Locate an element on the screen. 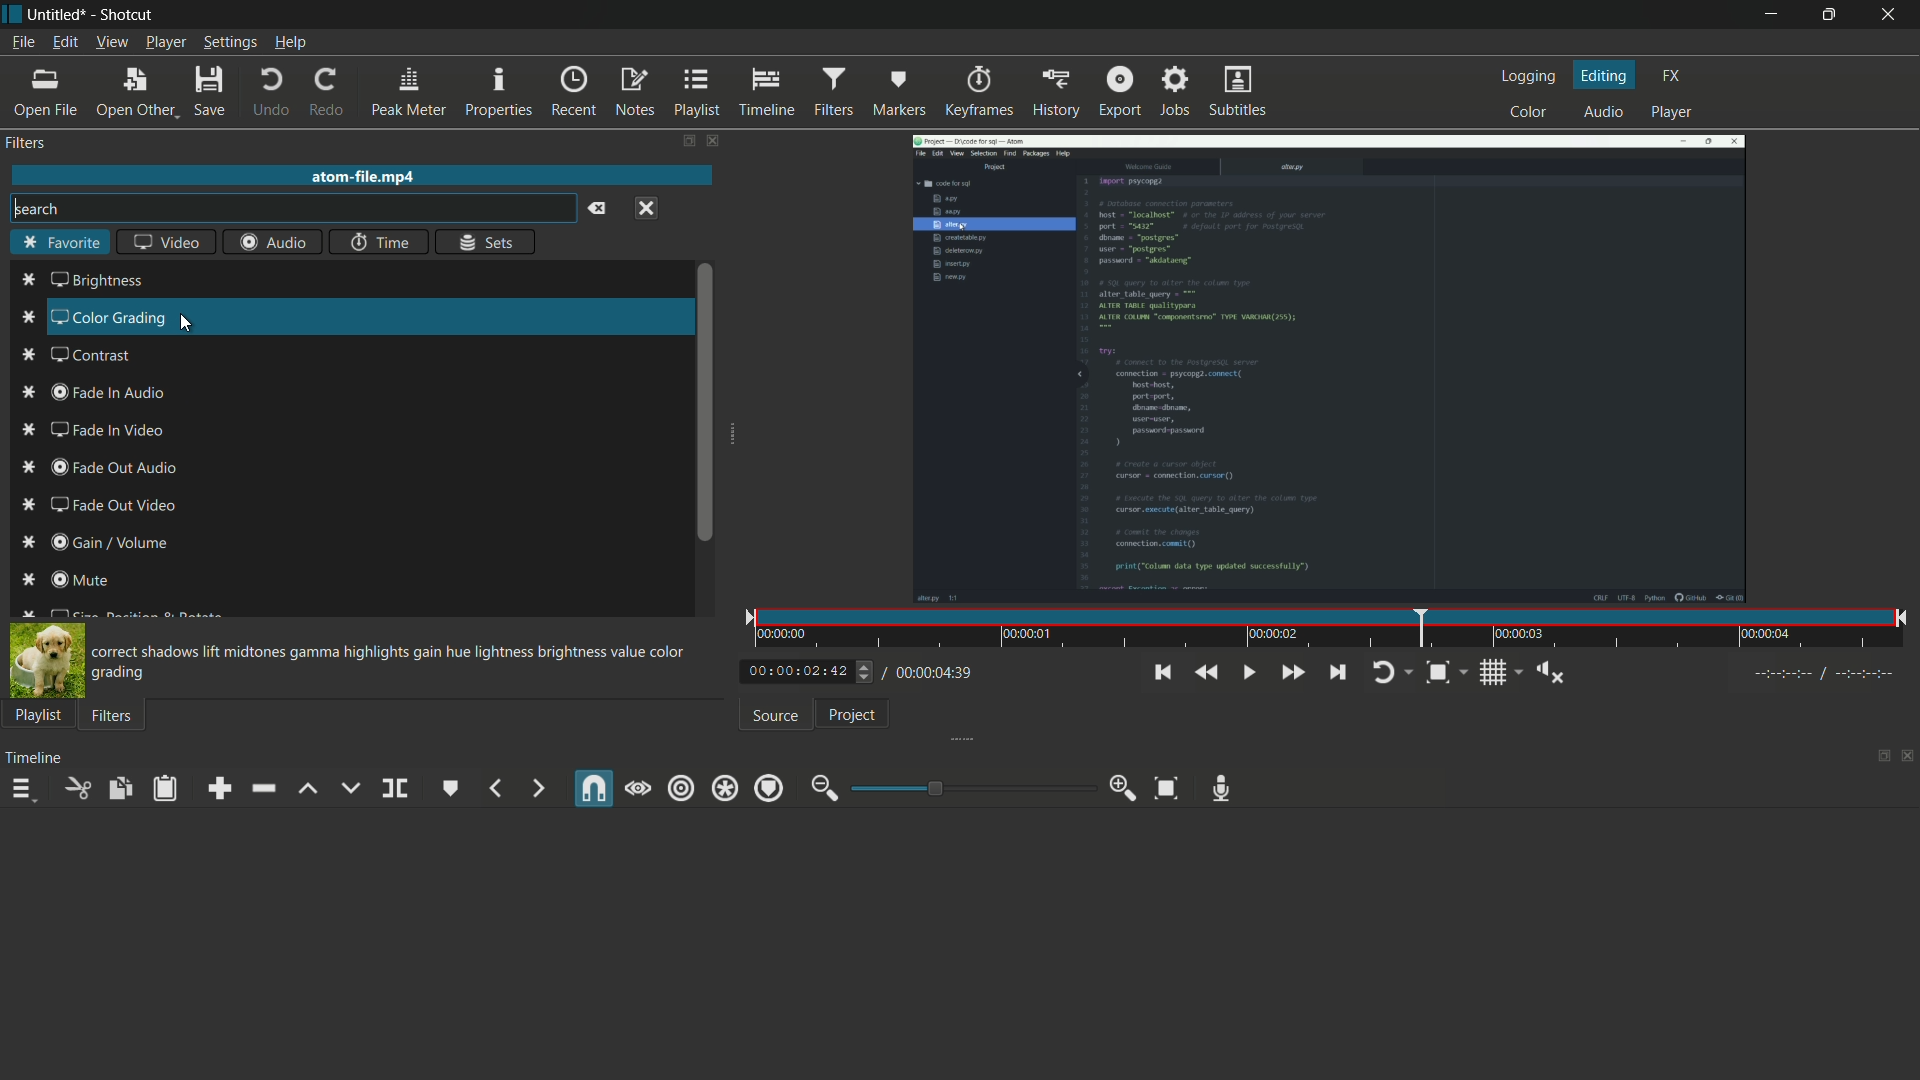 The image size is (1920, 1080). peak meter is located at coordinates (409, 93).